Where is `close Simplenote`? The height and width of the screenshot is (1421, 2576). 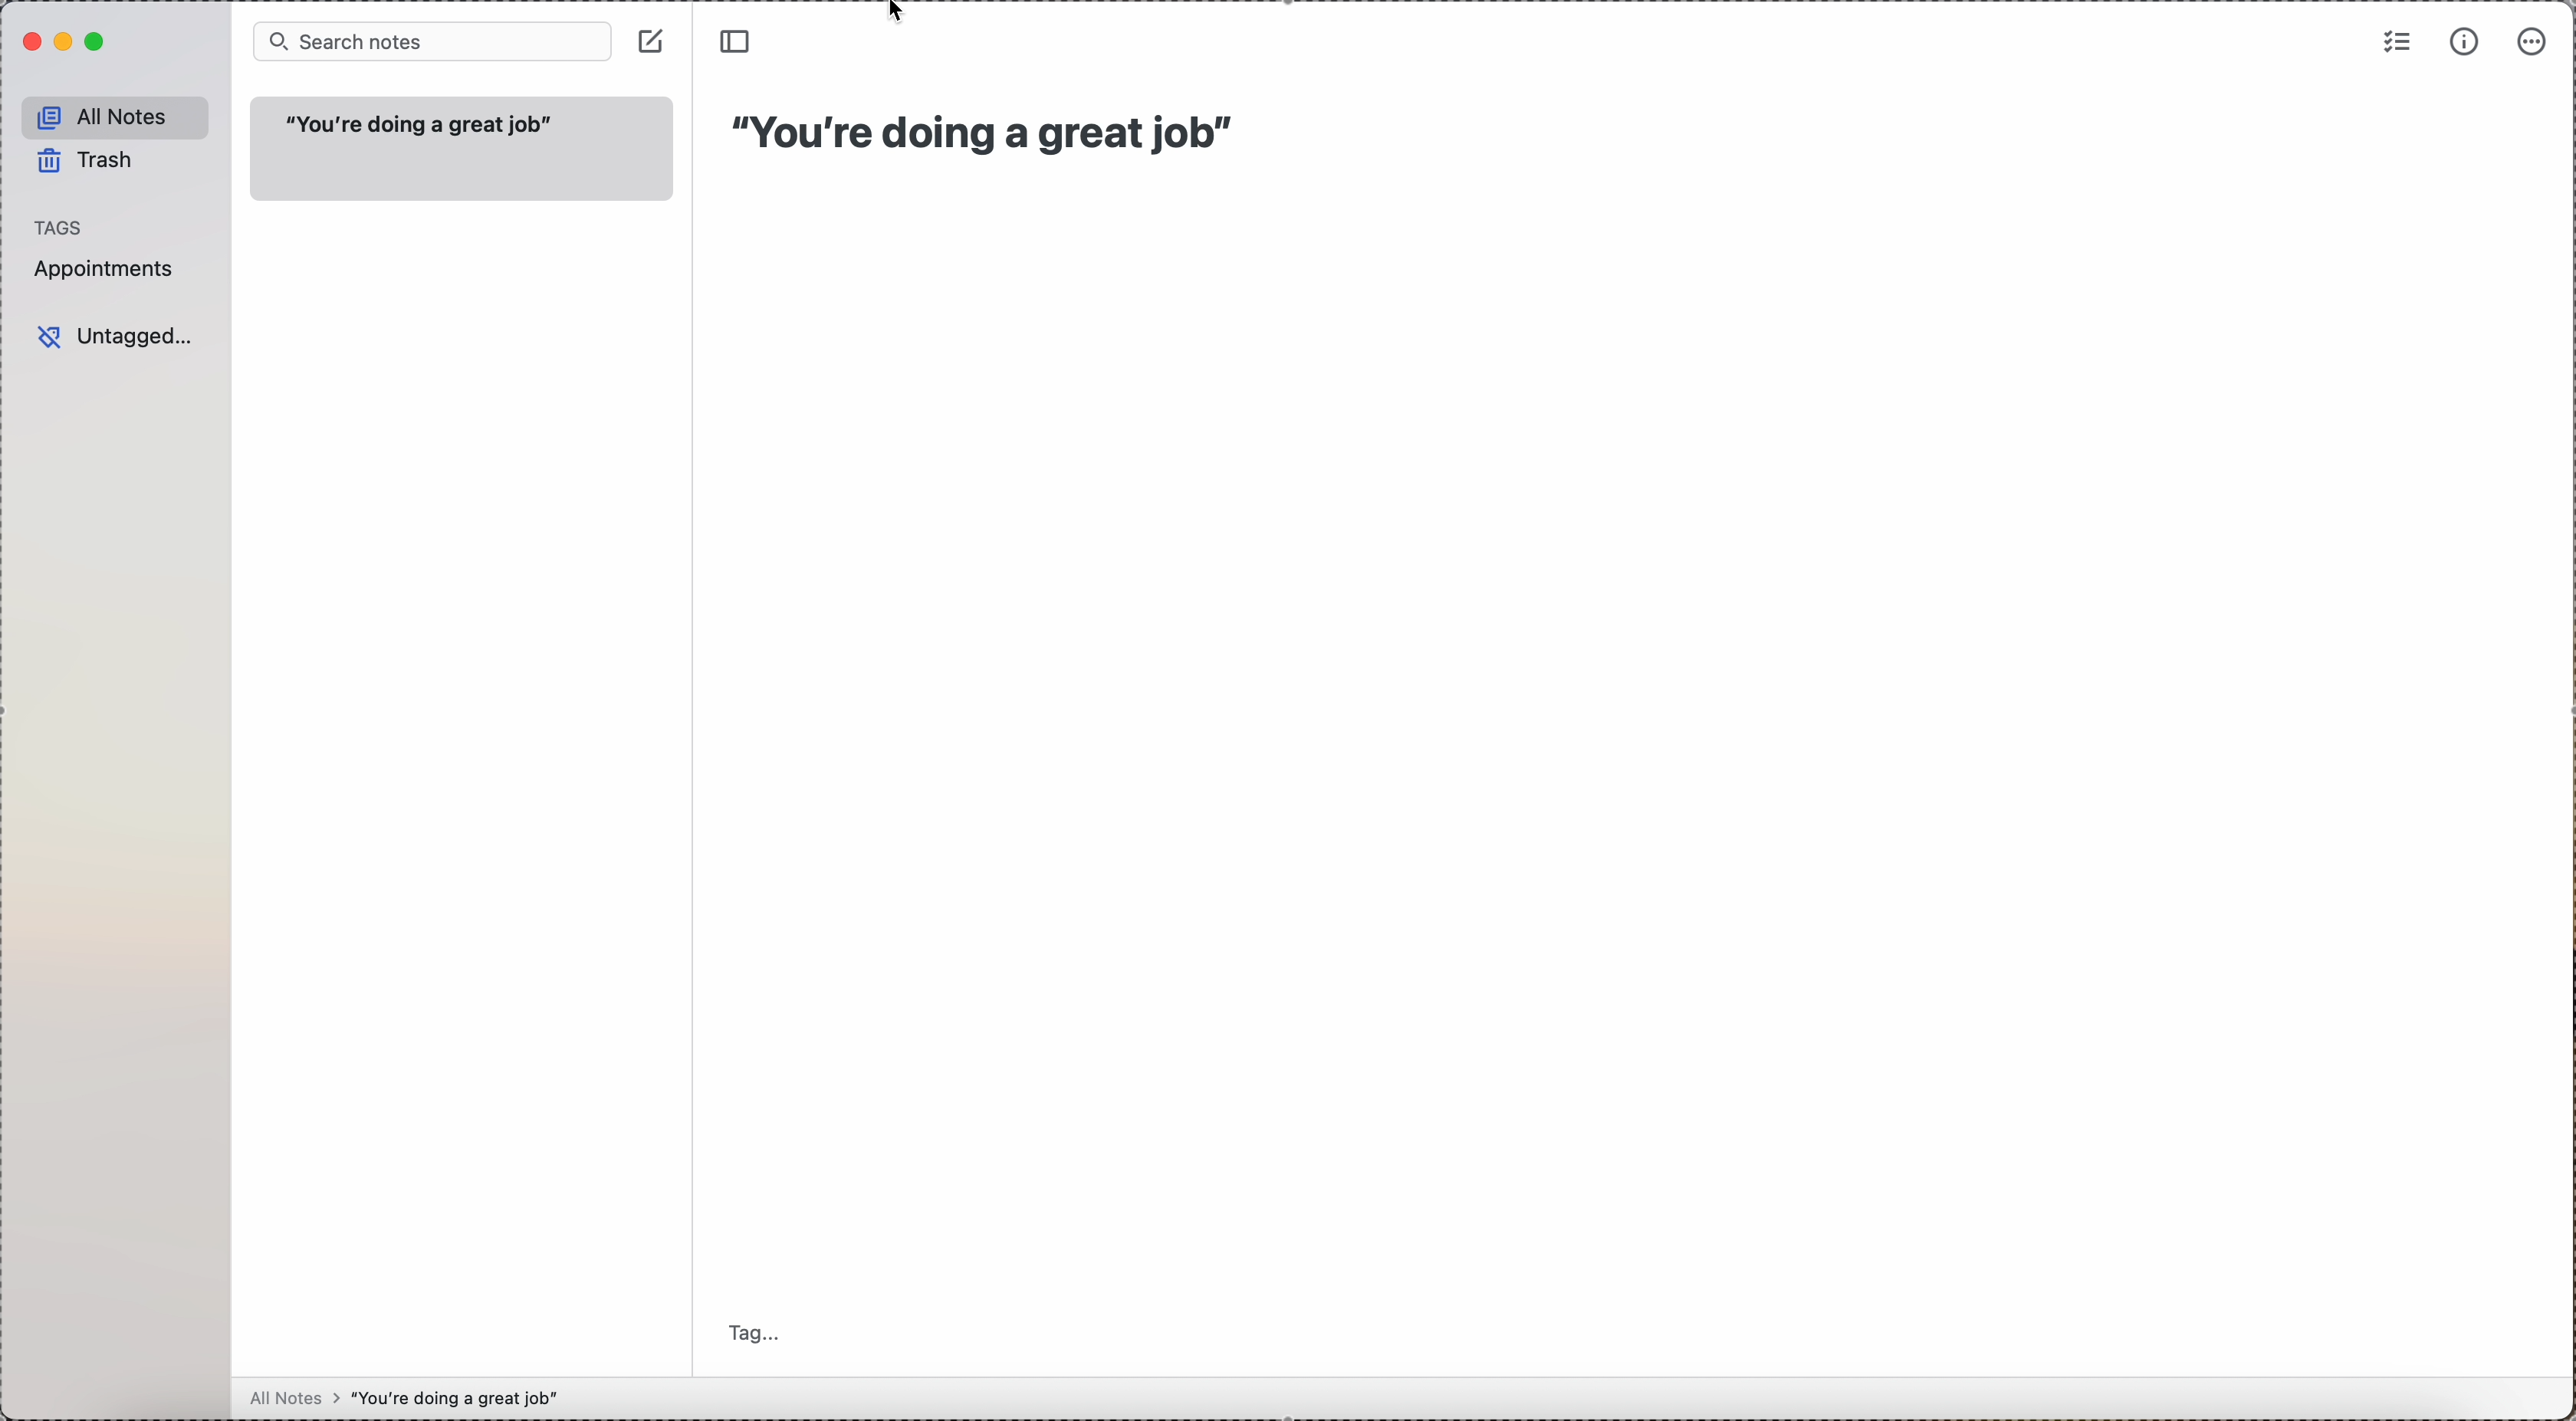
close Simplenote is located at coordinates (29, 42).